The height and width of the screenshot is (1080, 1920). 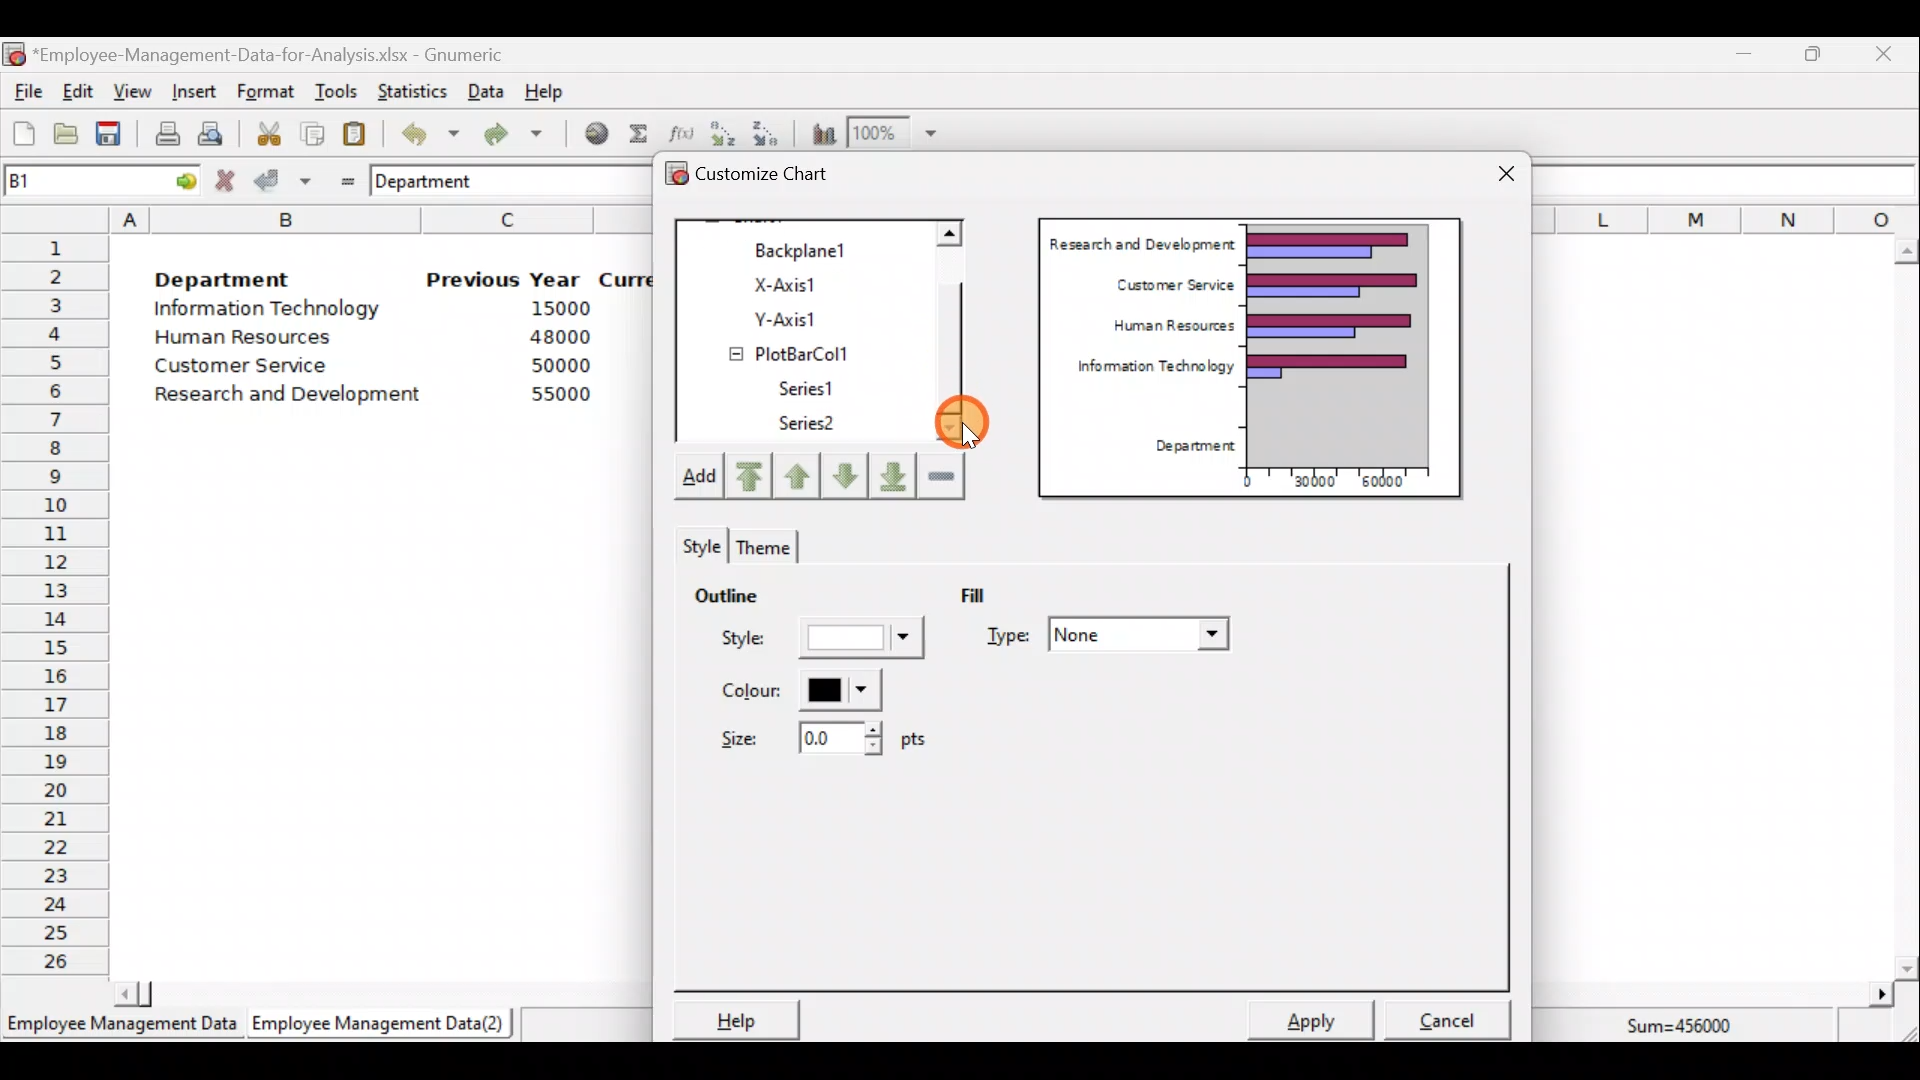 What do you see at coordinates (274, 53) in the screenshot?
I see `‘Employee-Management-Data-for-Analysis.xlsx - Gnumeric` at bounding box center [274, 53].